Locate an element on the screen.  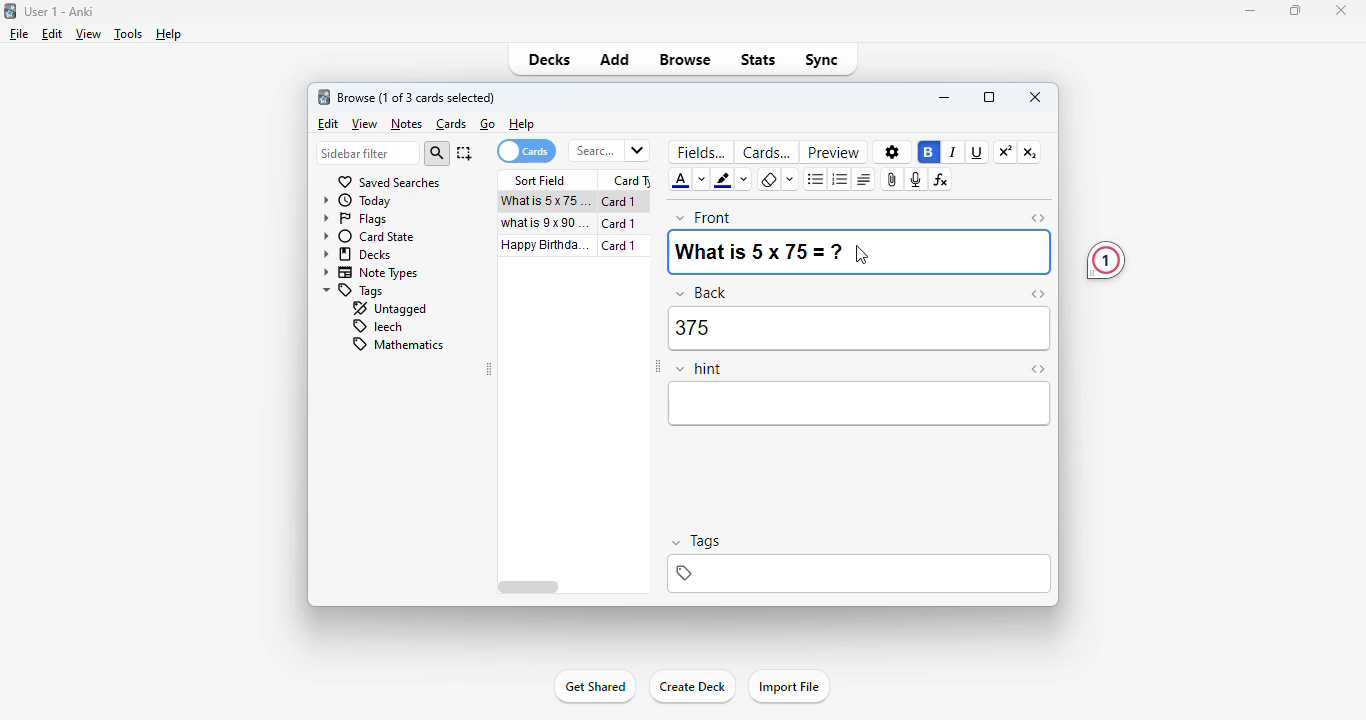
toggle sidebar is located at coordinates (488, 368).